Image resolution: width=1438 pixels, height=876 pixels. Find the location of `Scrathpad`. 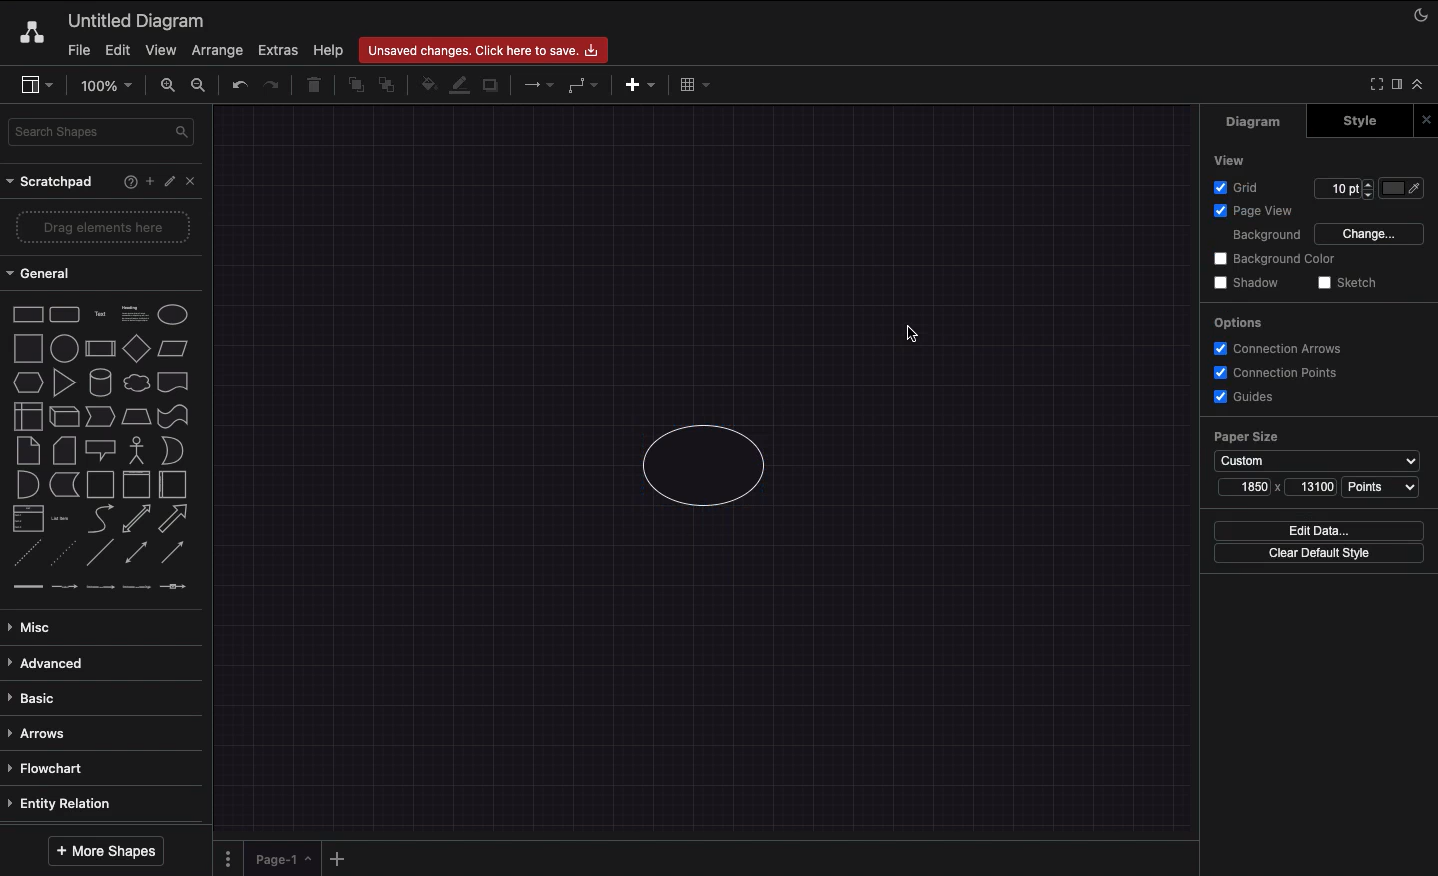

Scrathpad is located at coordinates (51, 182).